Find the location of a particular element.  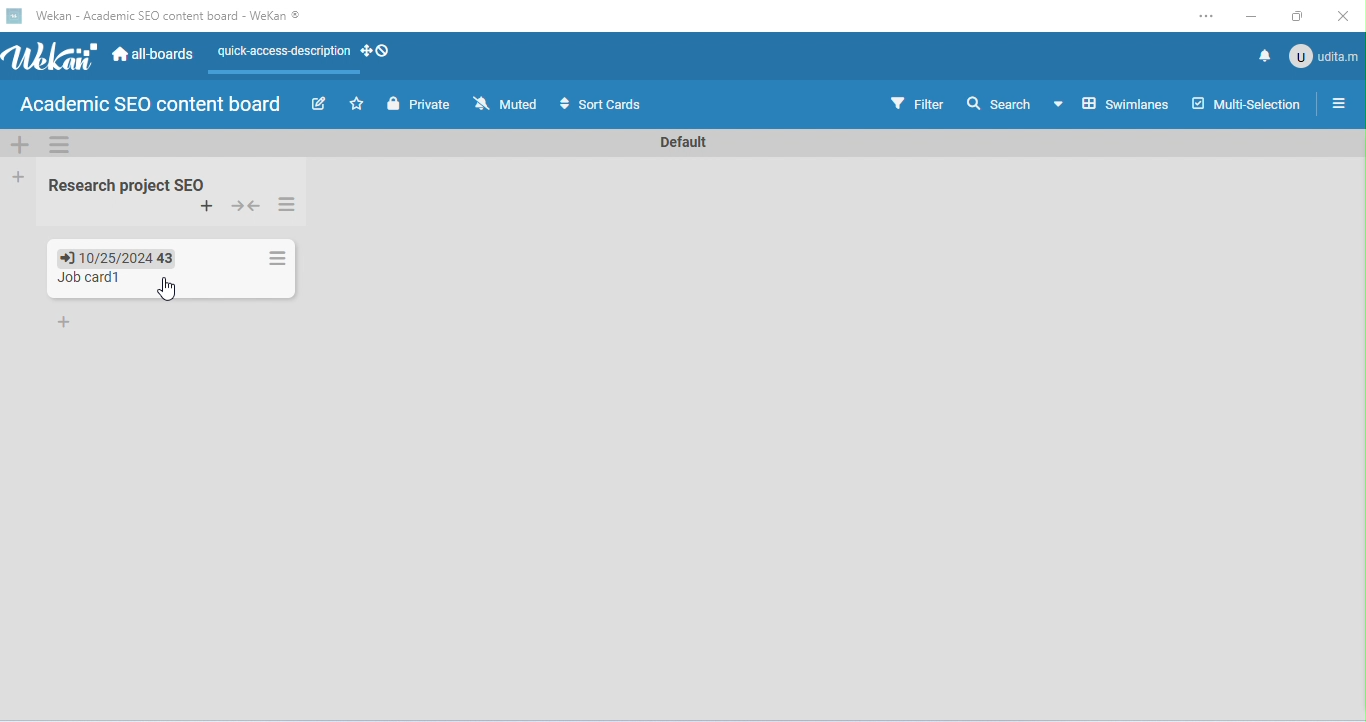

board name: academic SEO content board is located at coordinates (150, 105).